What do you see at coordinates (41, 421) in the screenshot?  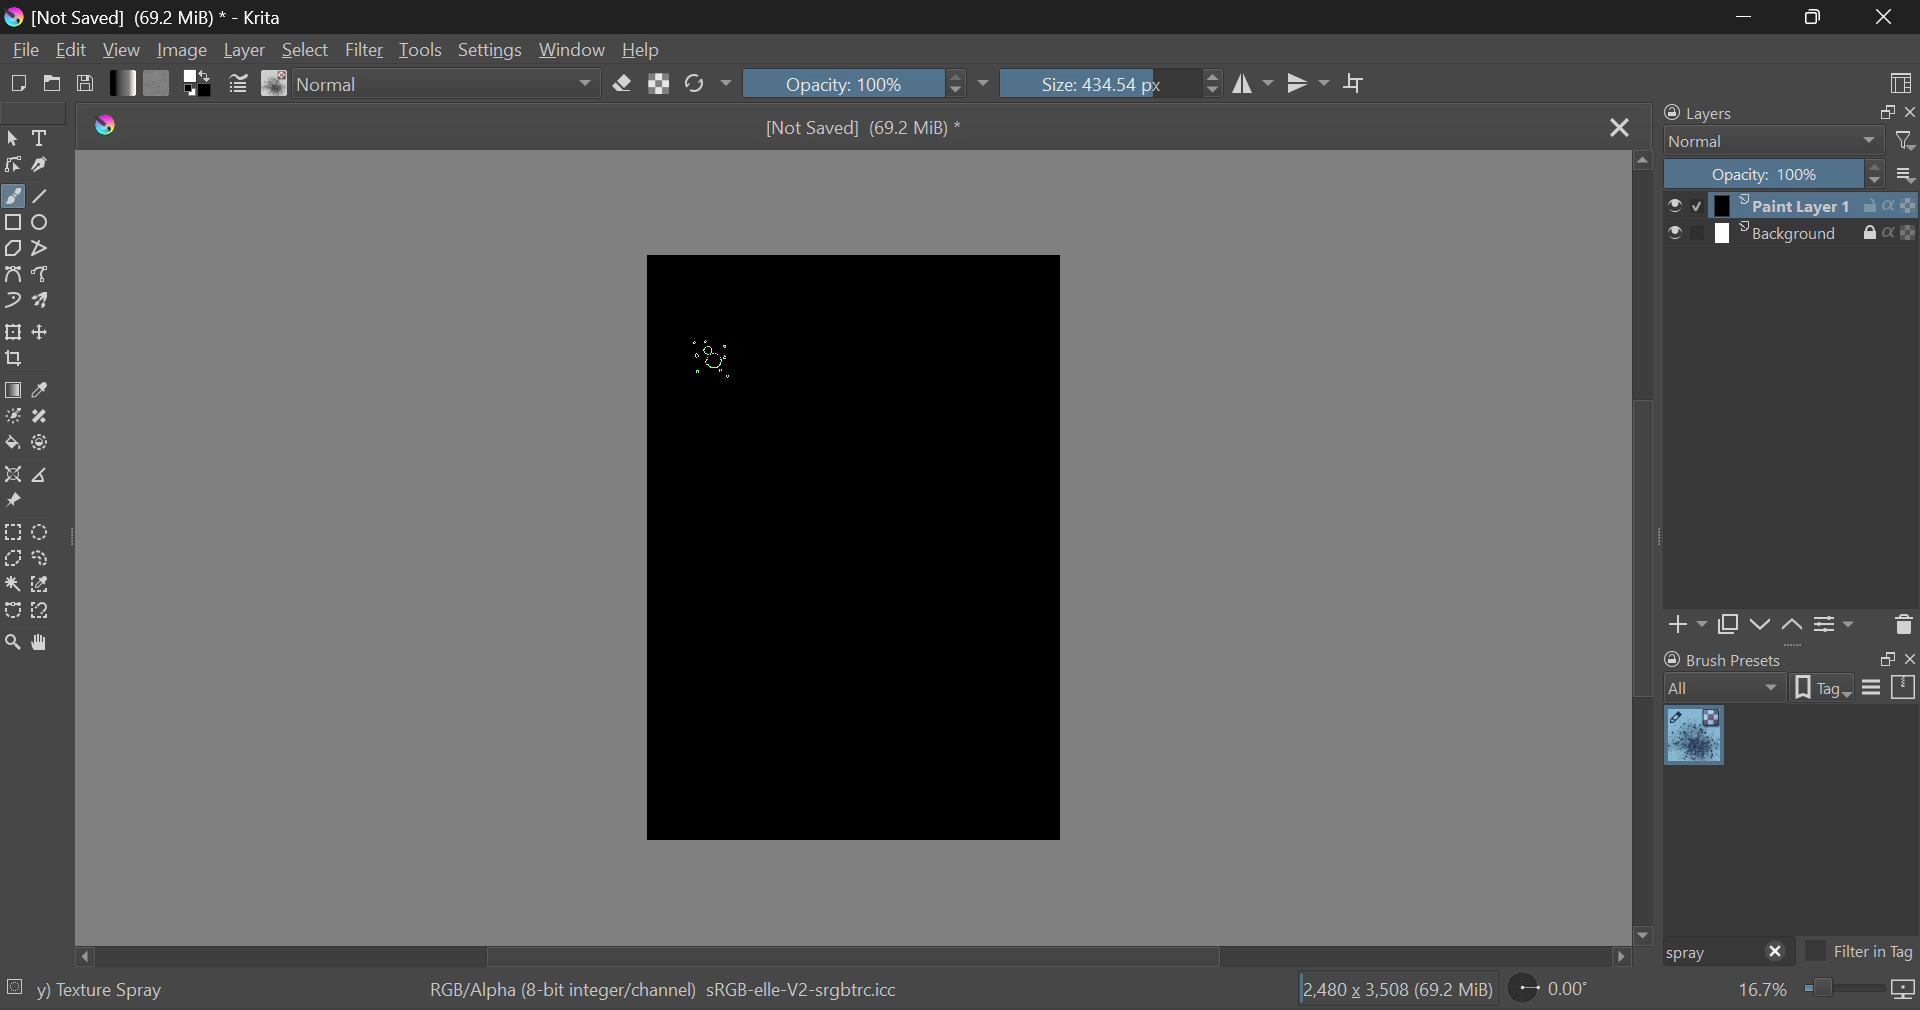 I see `Smart Patch Tool` at bounding box center [41, 421].